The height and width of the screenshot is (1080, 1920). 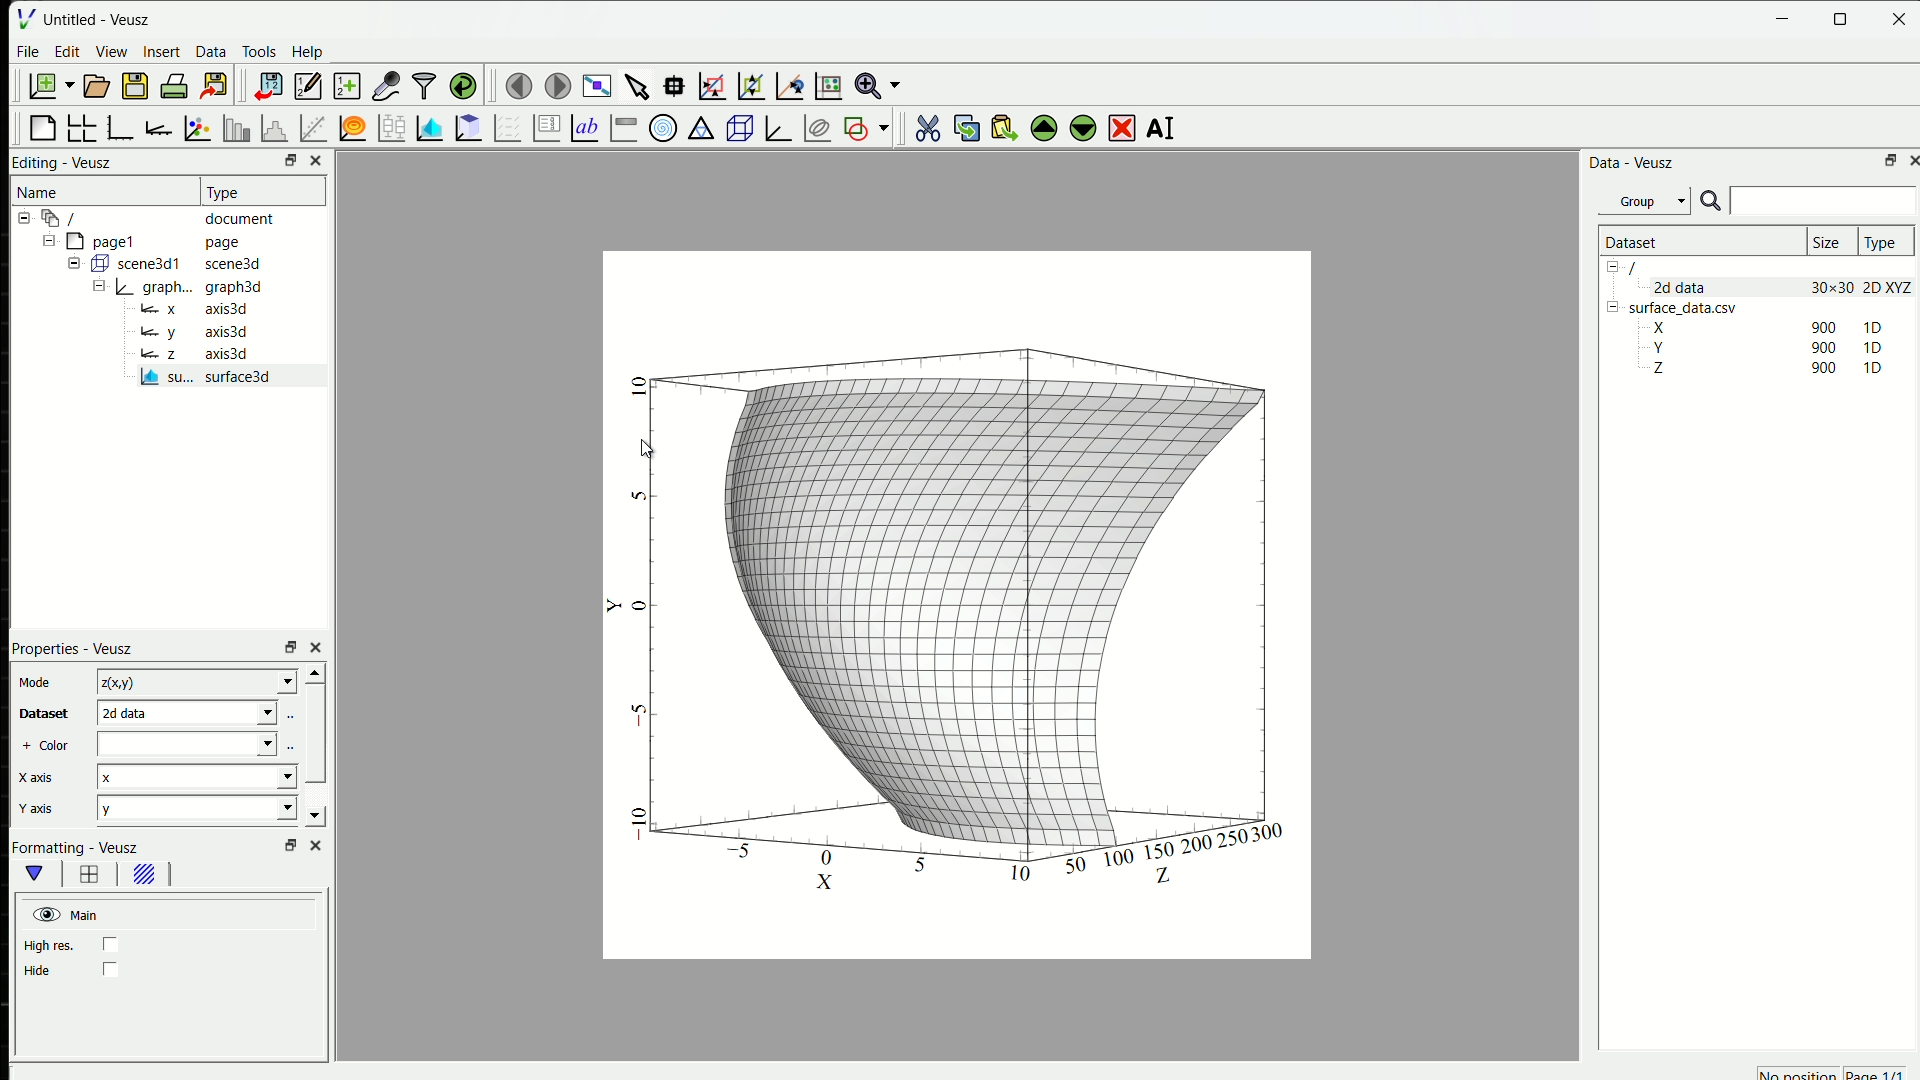 I want to click on Help, so click(x=308, y=53).